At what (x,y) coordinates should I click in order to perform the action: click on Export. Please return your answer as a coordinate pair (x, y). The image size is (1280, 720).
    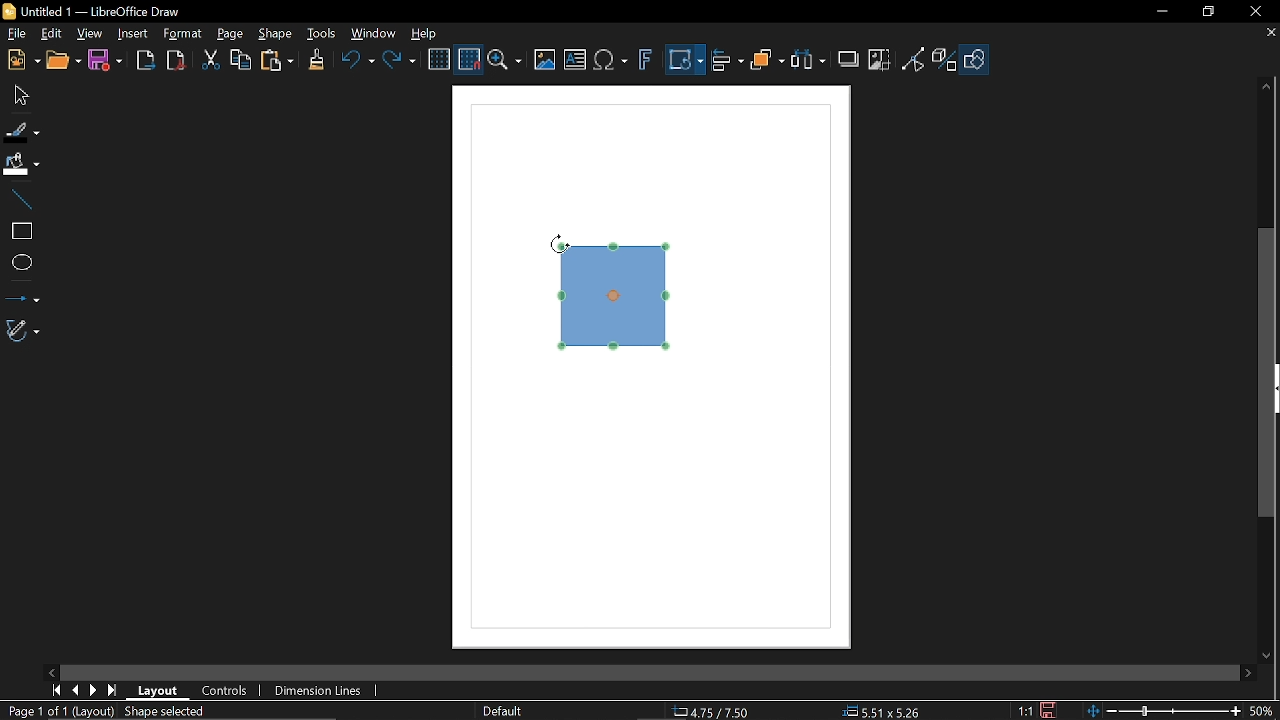
    Looking at the image, I should click on (142, 60).